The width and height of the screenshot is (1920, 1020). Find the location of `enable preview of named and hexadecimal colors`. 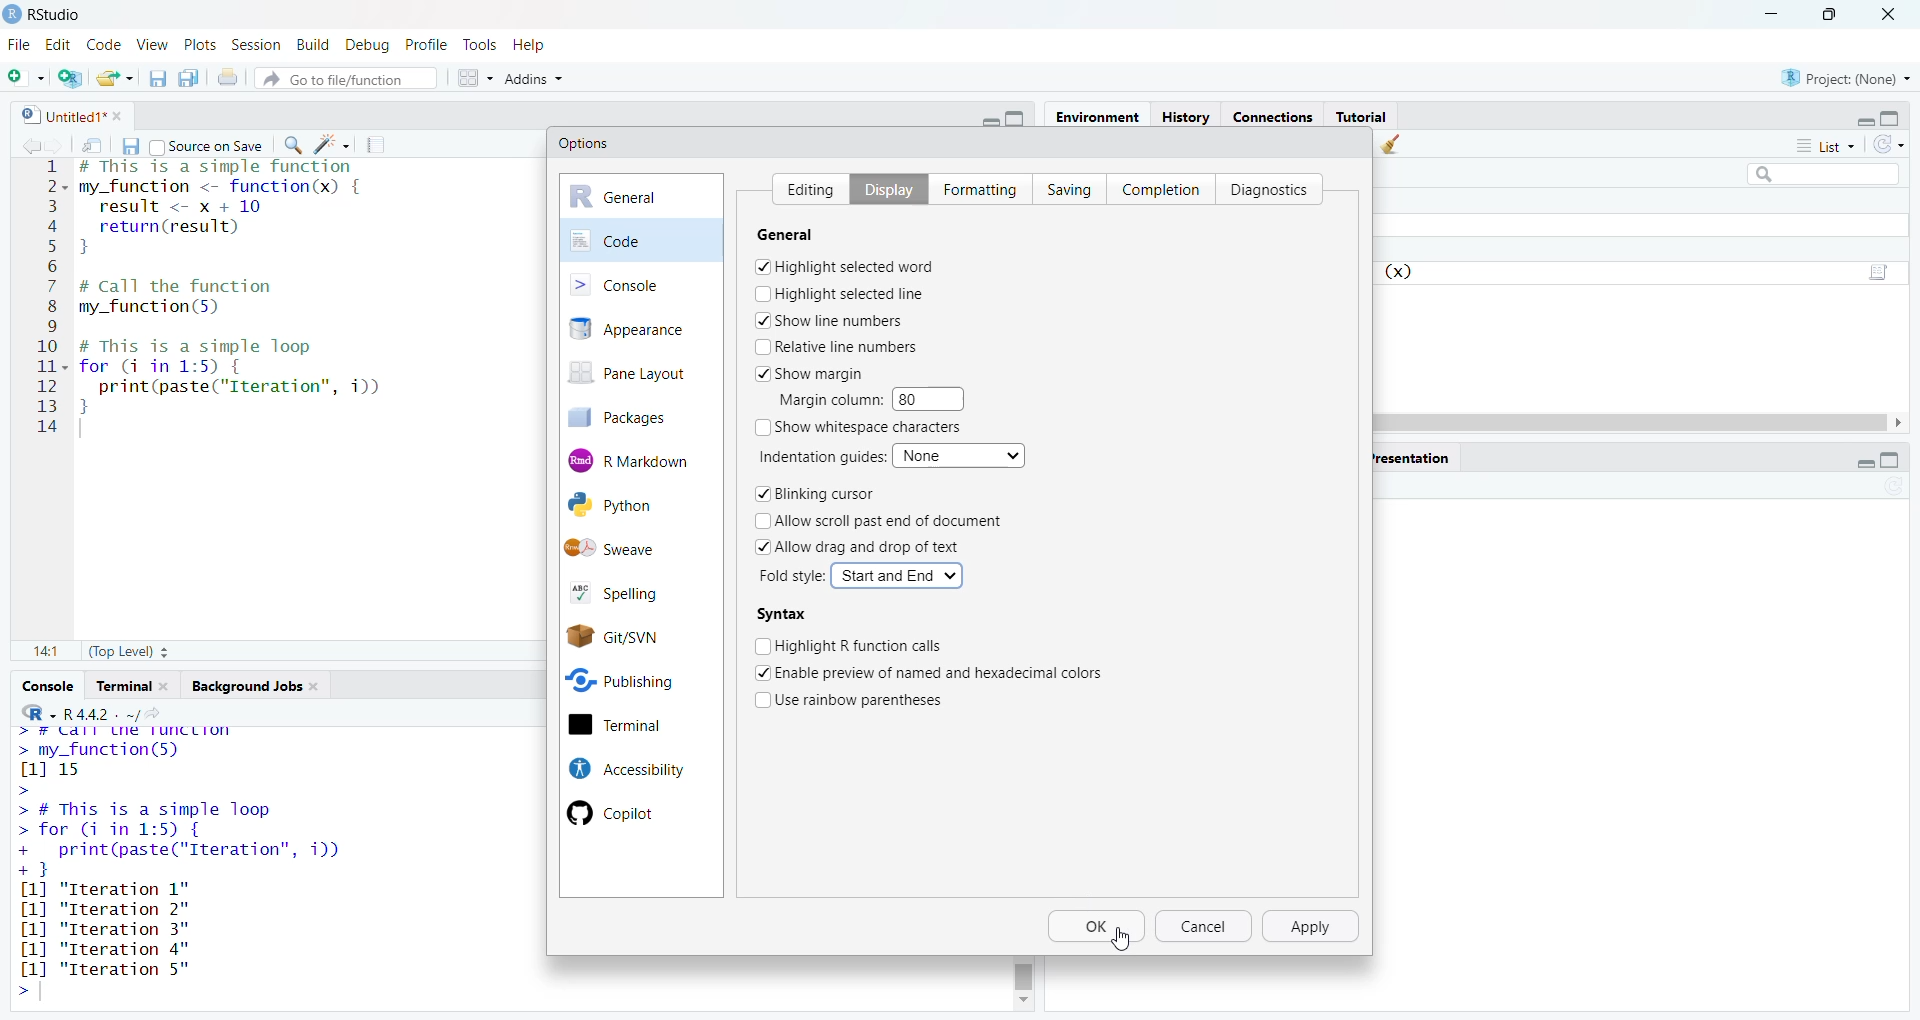

enable preview of named and hexadecimal colors is located at coordinates (943, 671).